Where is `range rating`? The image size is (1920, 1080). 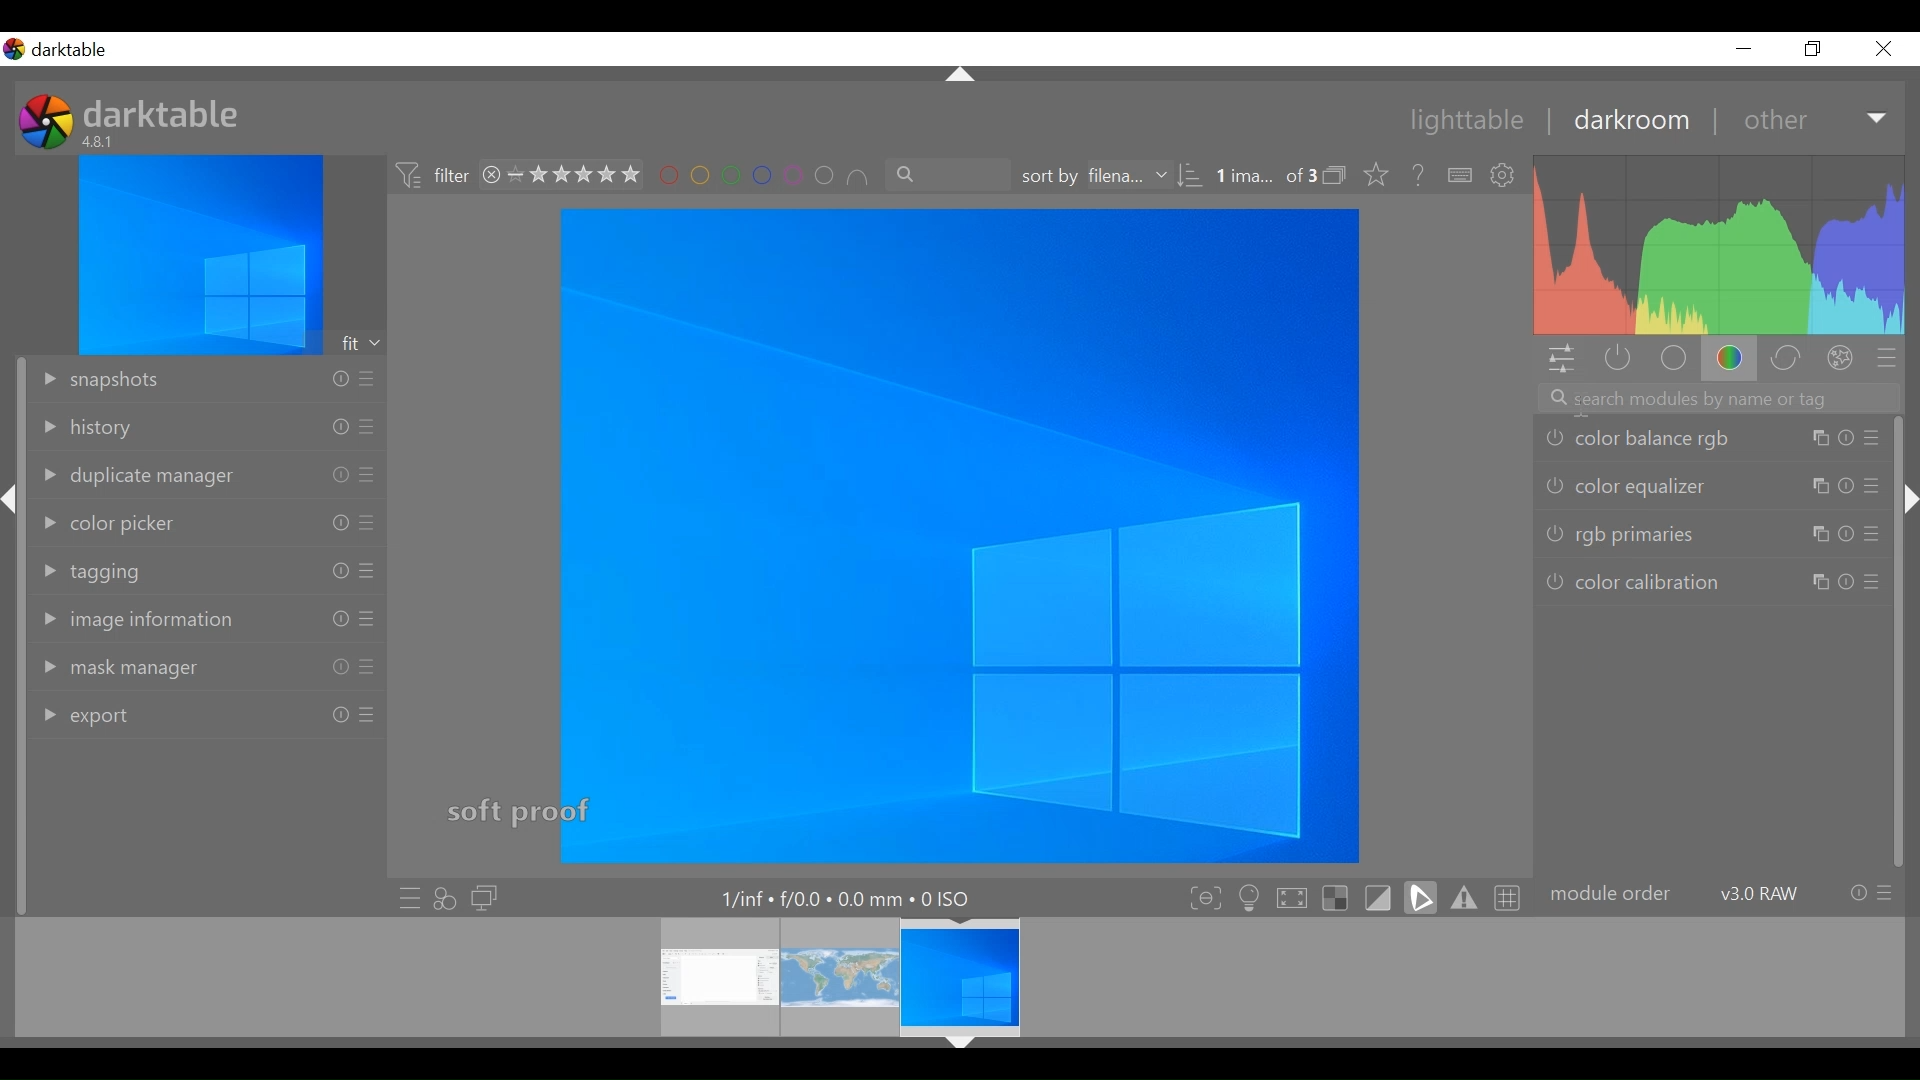
range rating is located at coordinates (575, 176).